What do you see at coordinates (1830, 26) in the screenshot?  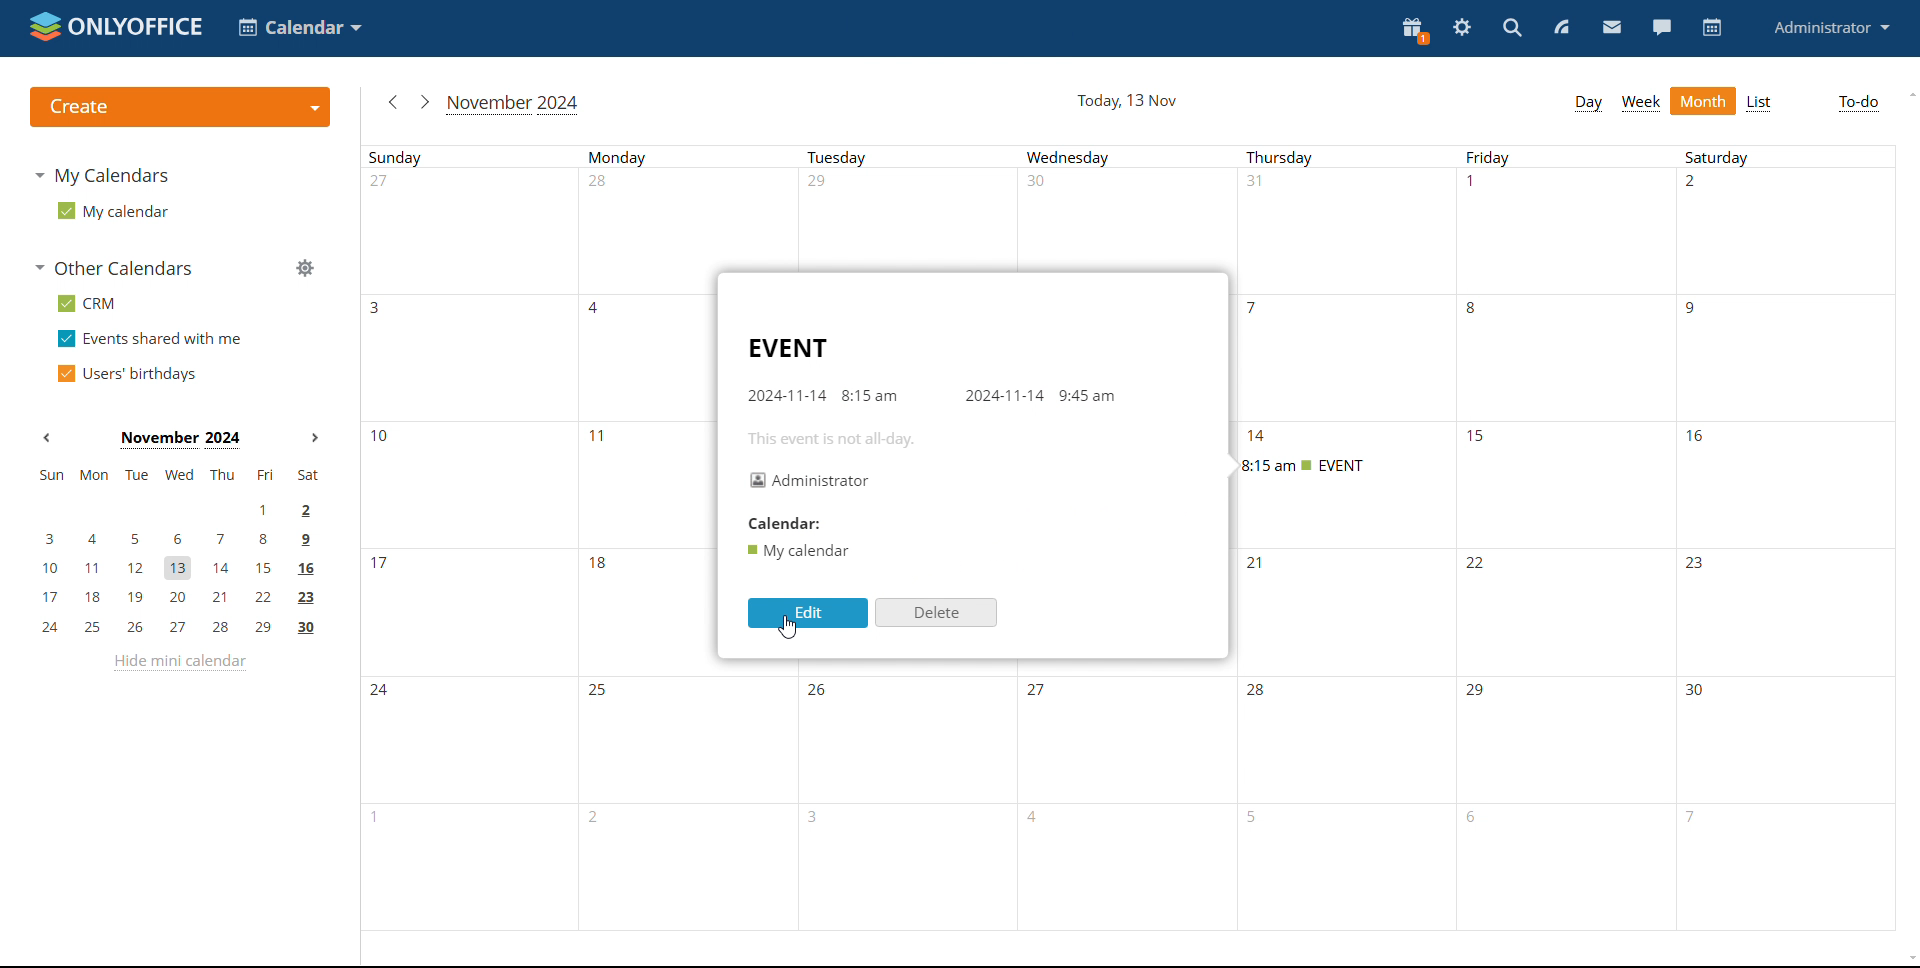 I see `administrator` at bounding box center [1830, 26].